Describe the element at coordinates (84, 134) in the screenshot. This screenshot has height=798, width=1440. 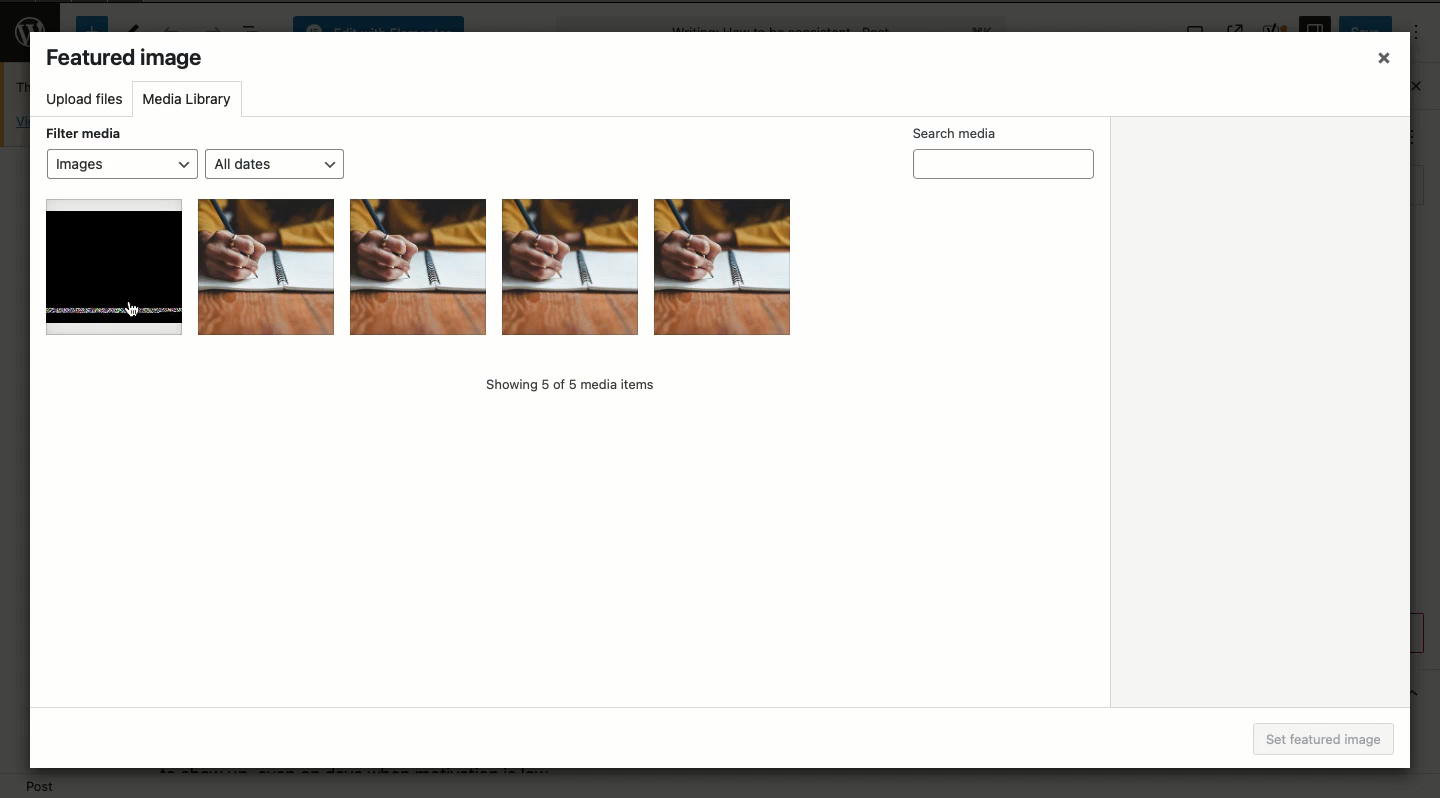
I see `Filter media` at that location.